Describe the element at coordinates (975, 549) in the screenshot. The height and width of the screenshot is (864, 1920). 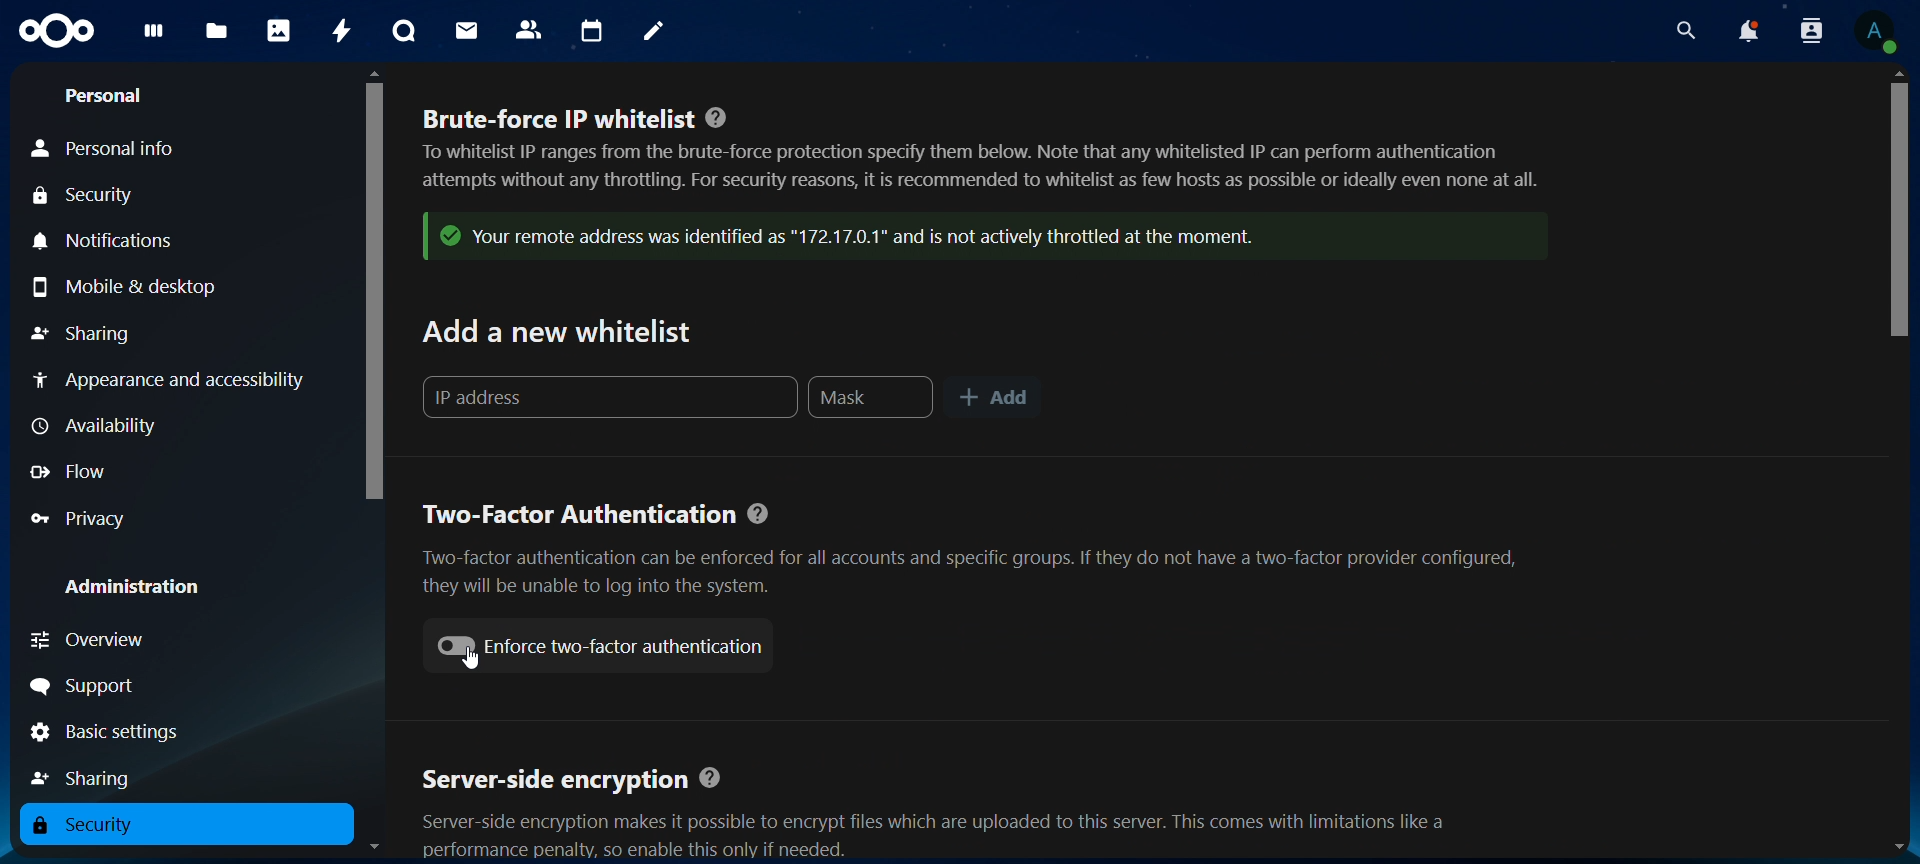
I see `Two factor authentication` at that location.